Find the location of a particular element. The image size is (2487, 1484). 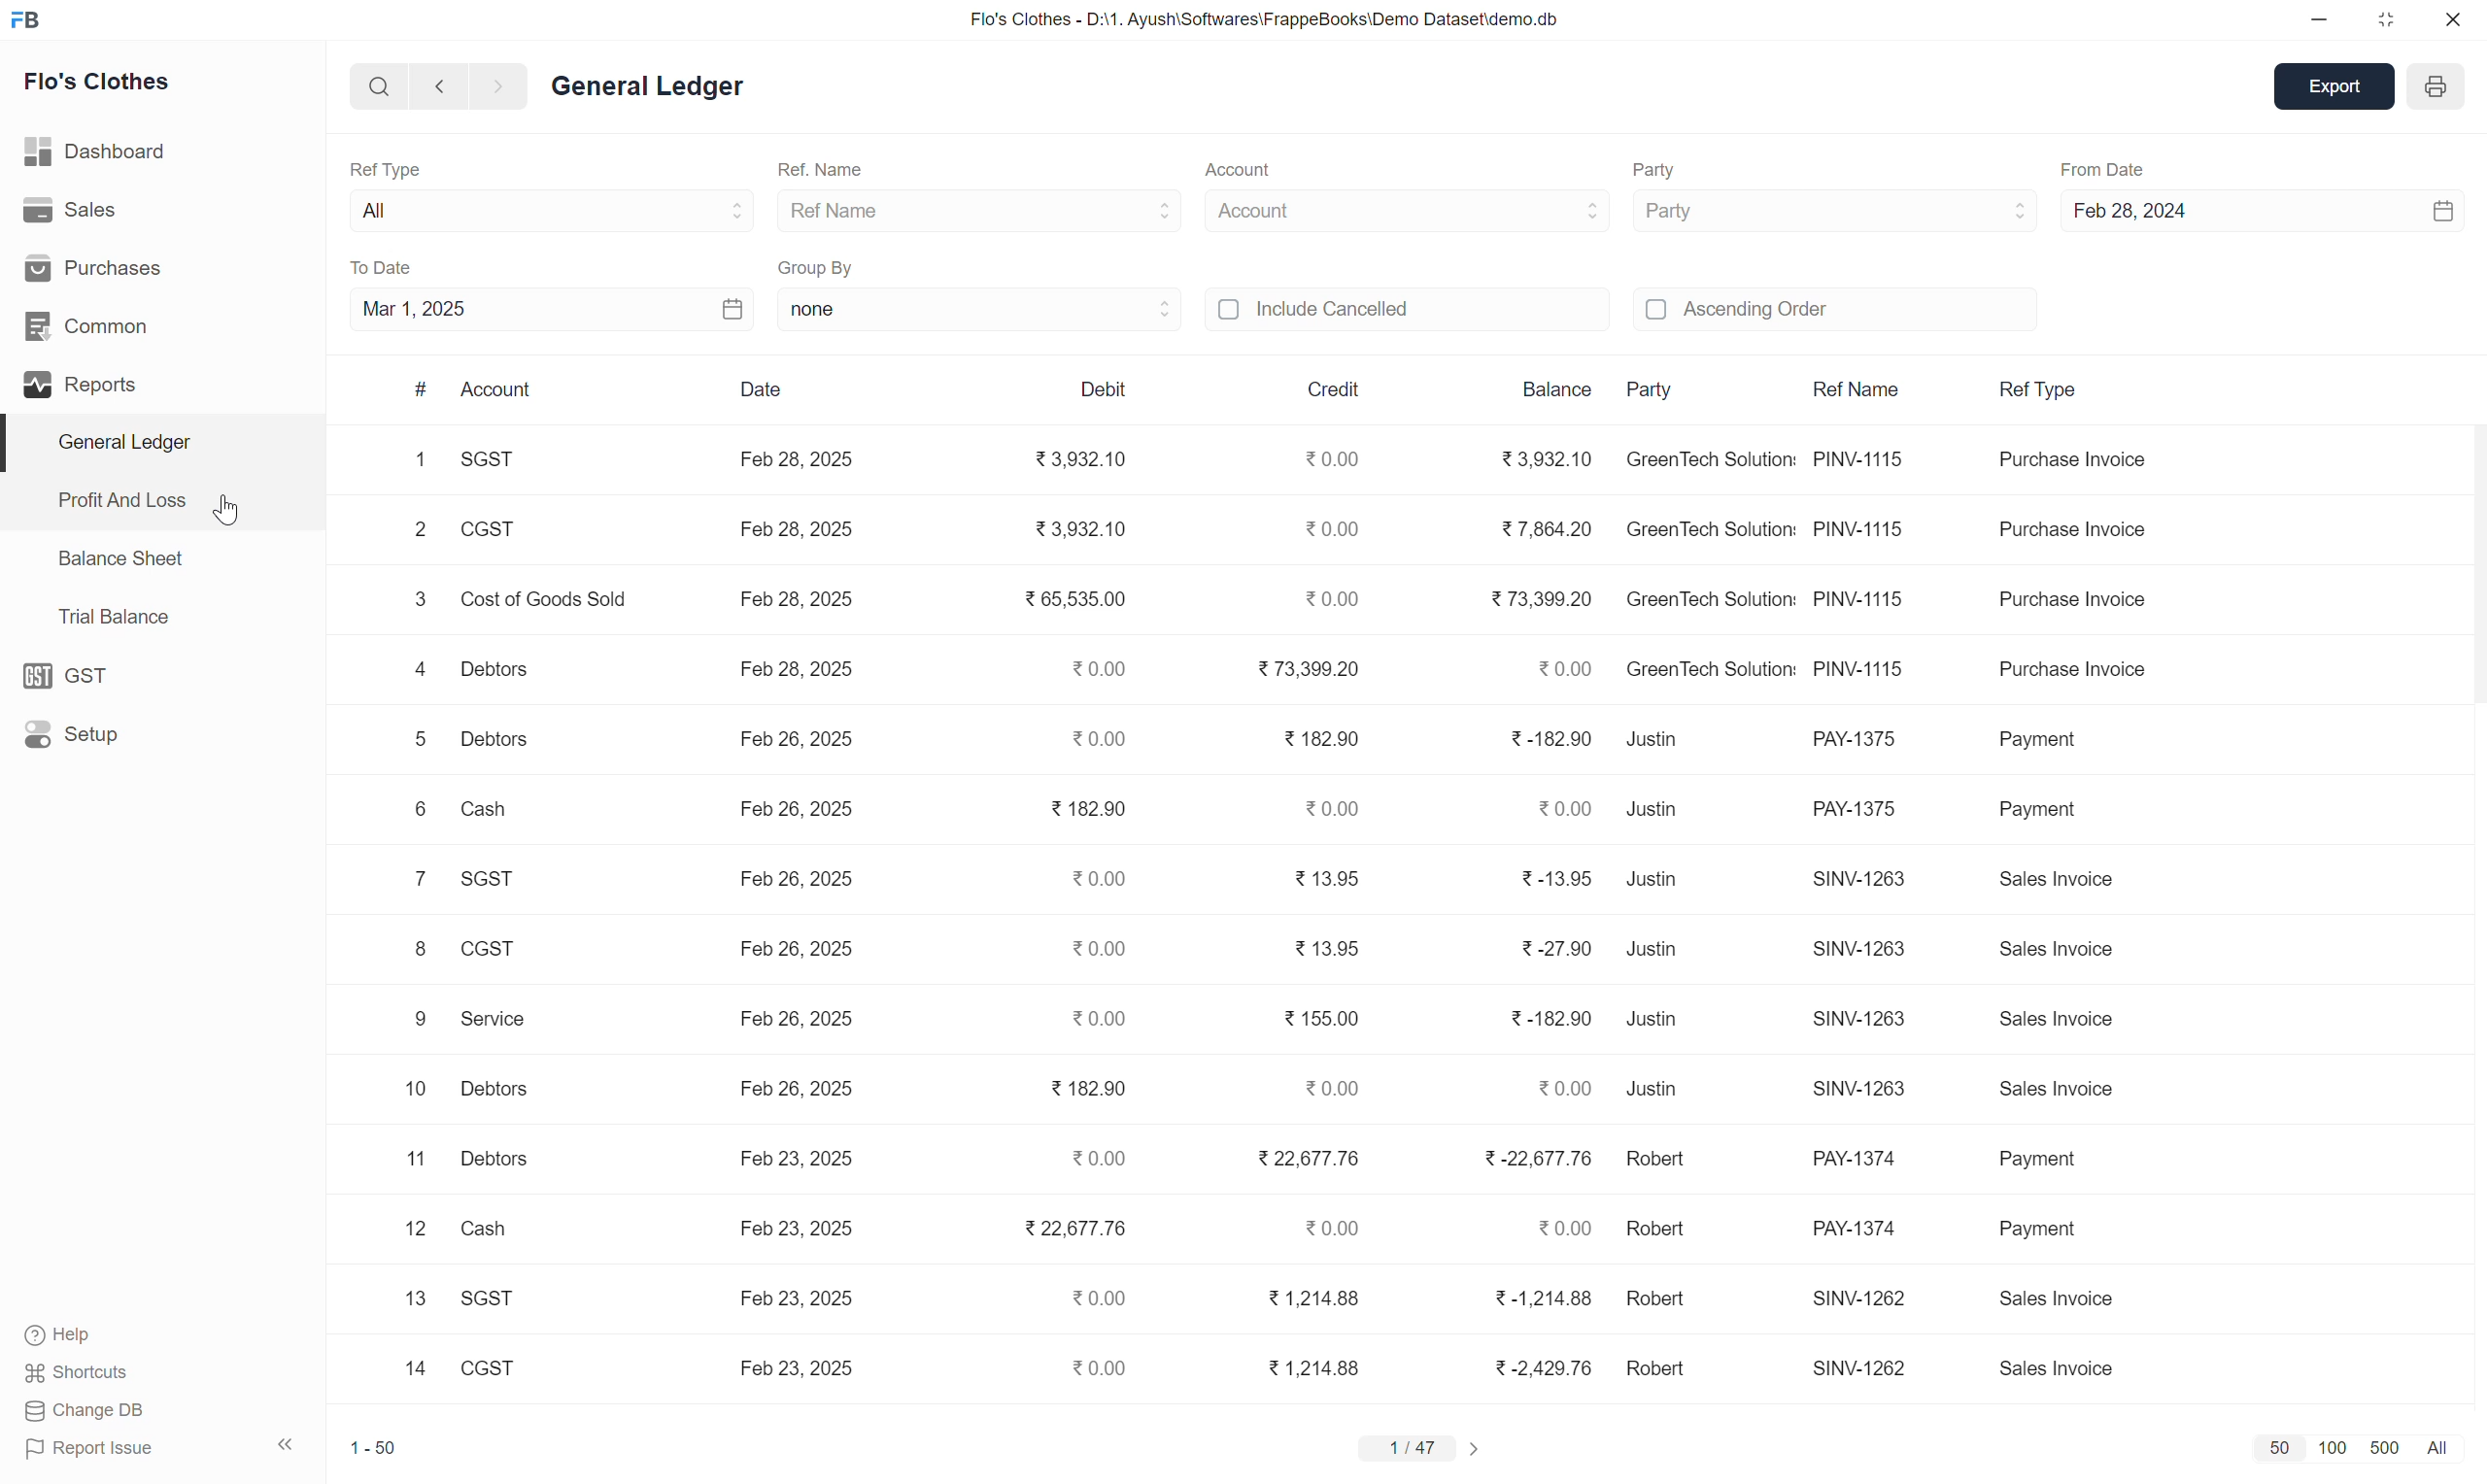

₹22,677.76 is located at coordinates (1312, 1158).